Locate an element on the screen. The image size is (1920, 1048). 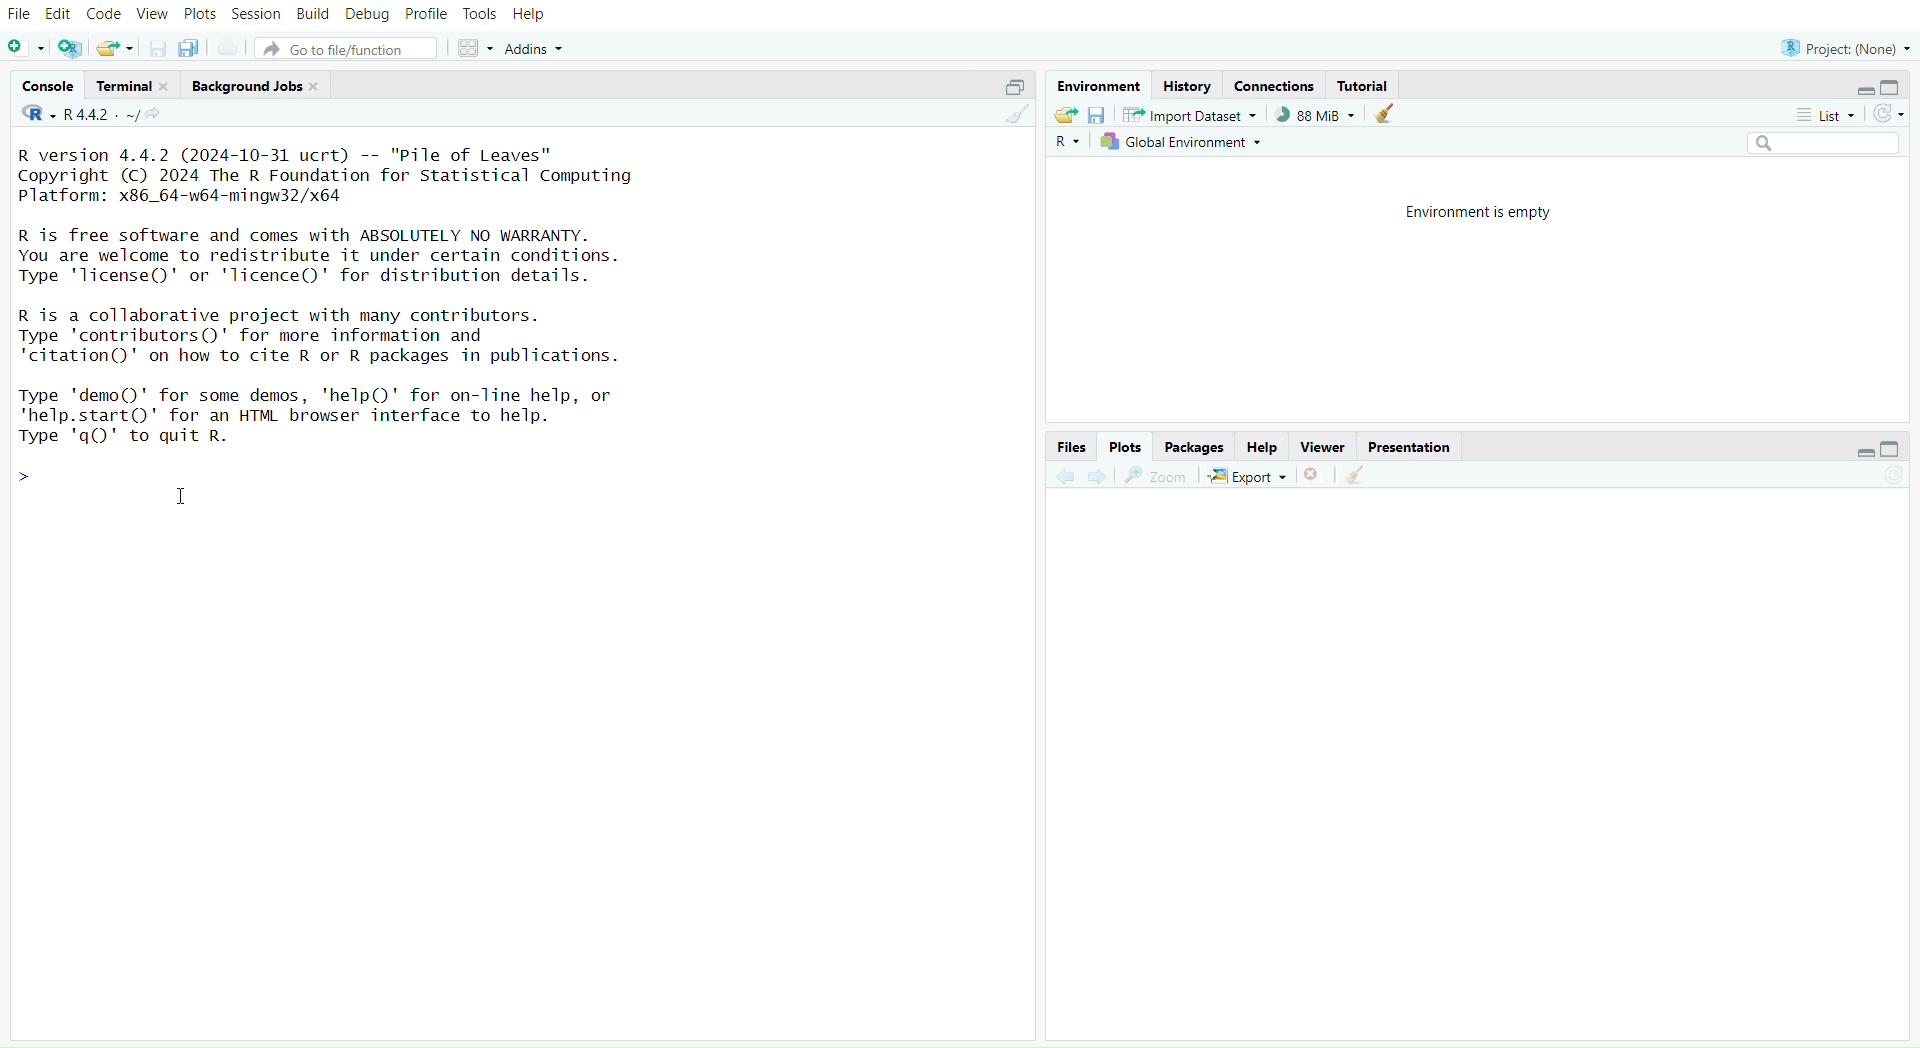
workspace panes is located at coordinates (478, 49).